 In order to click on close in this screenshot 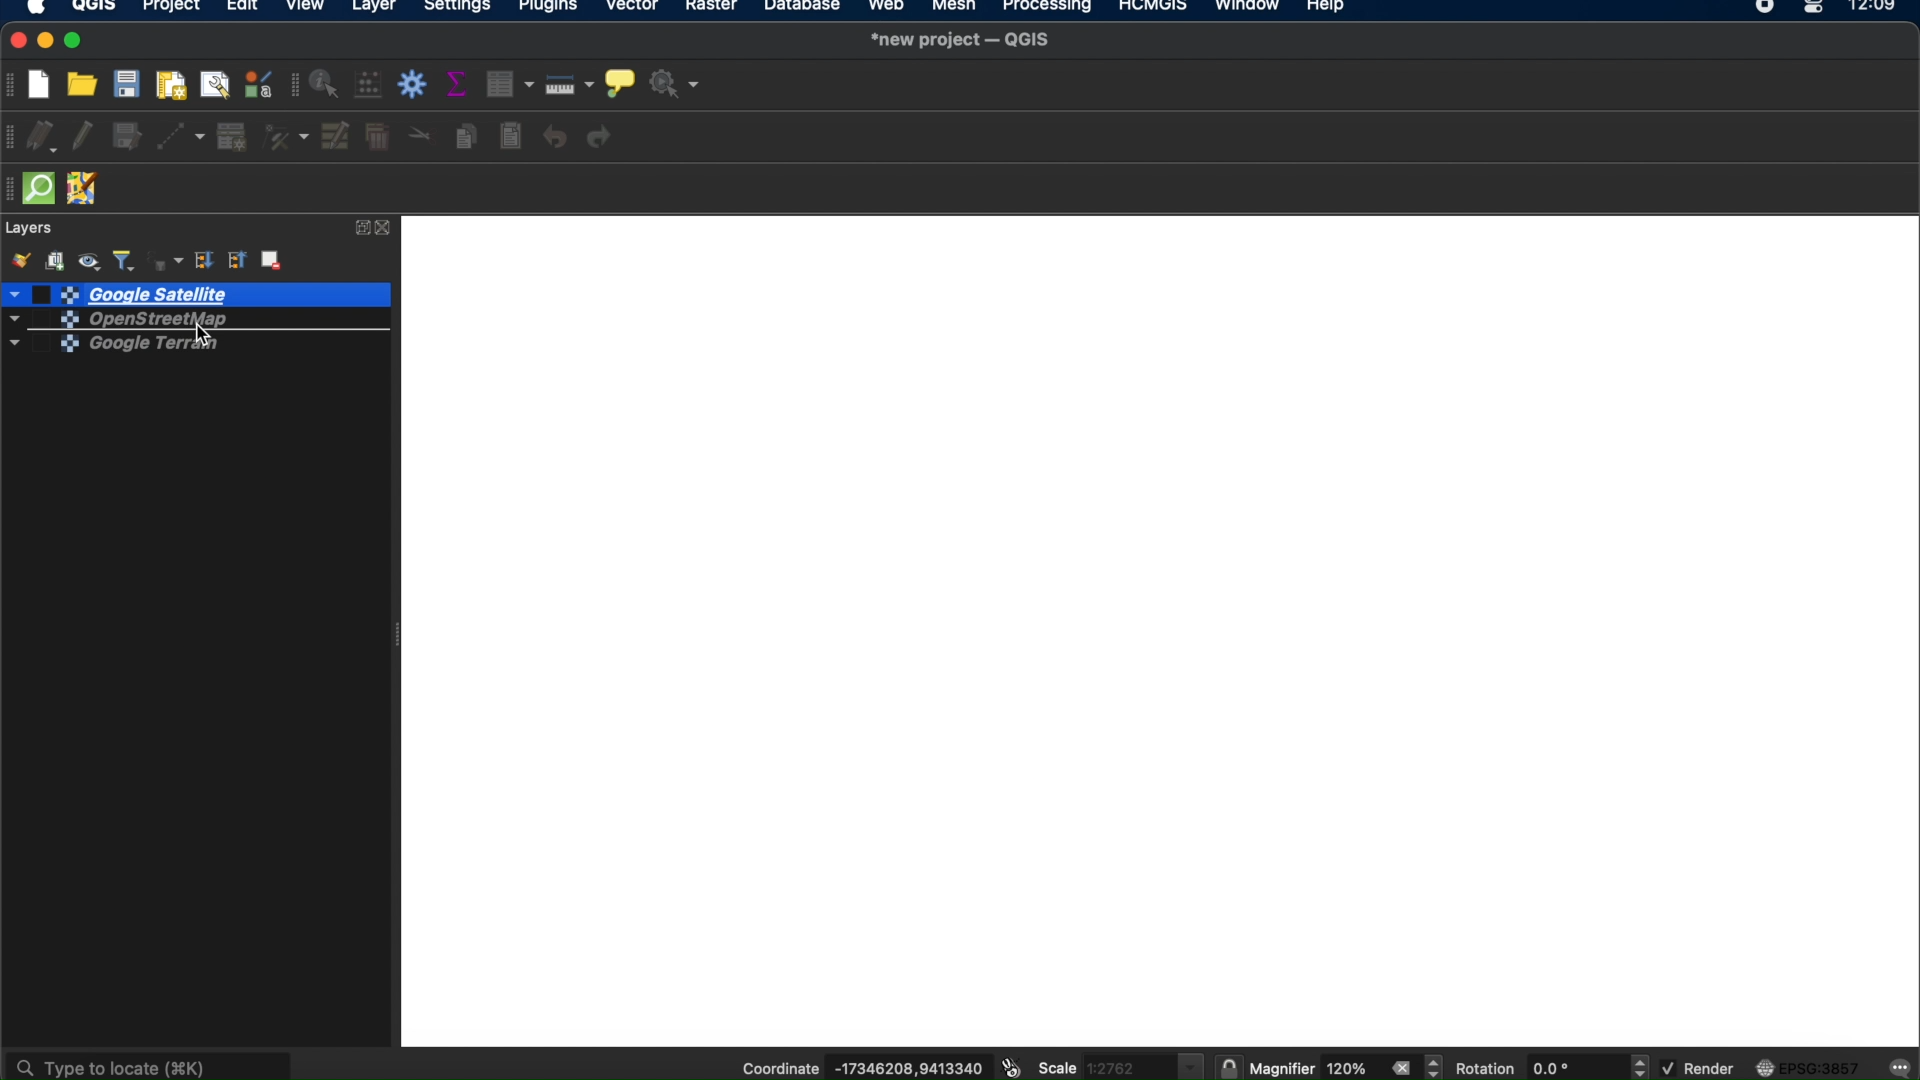, I will do `click(14, 41)`.